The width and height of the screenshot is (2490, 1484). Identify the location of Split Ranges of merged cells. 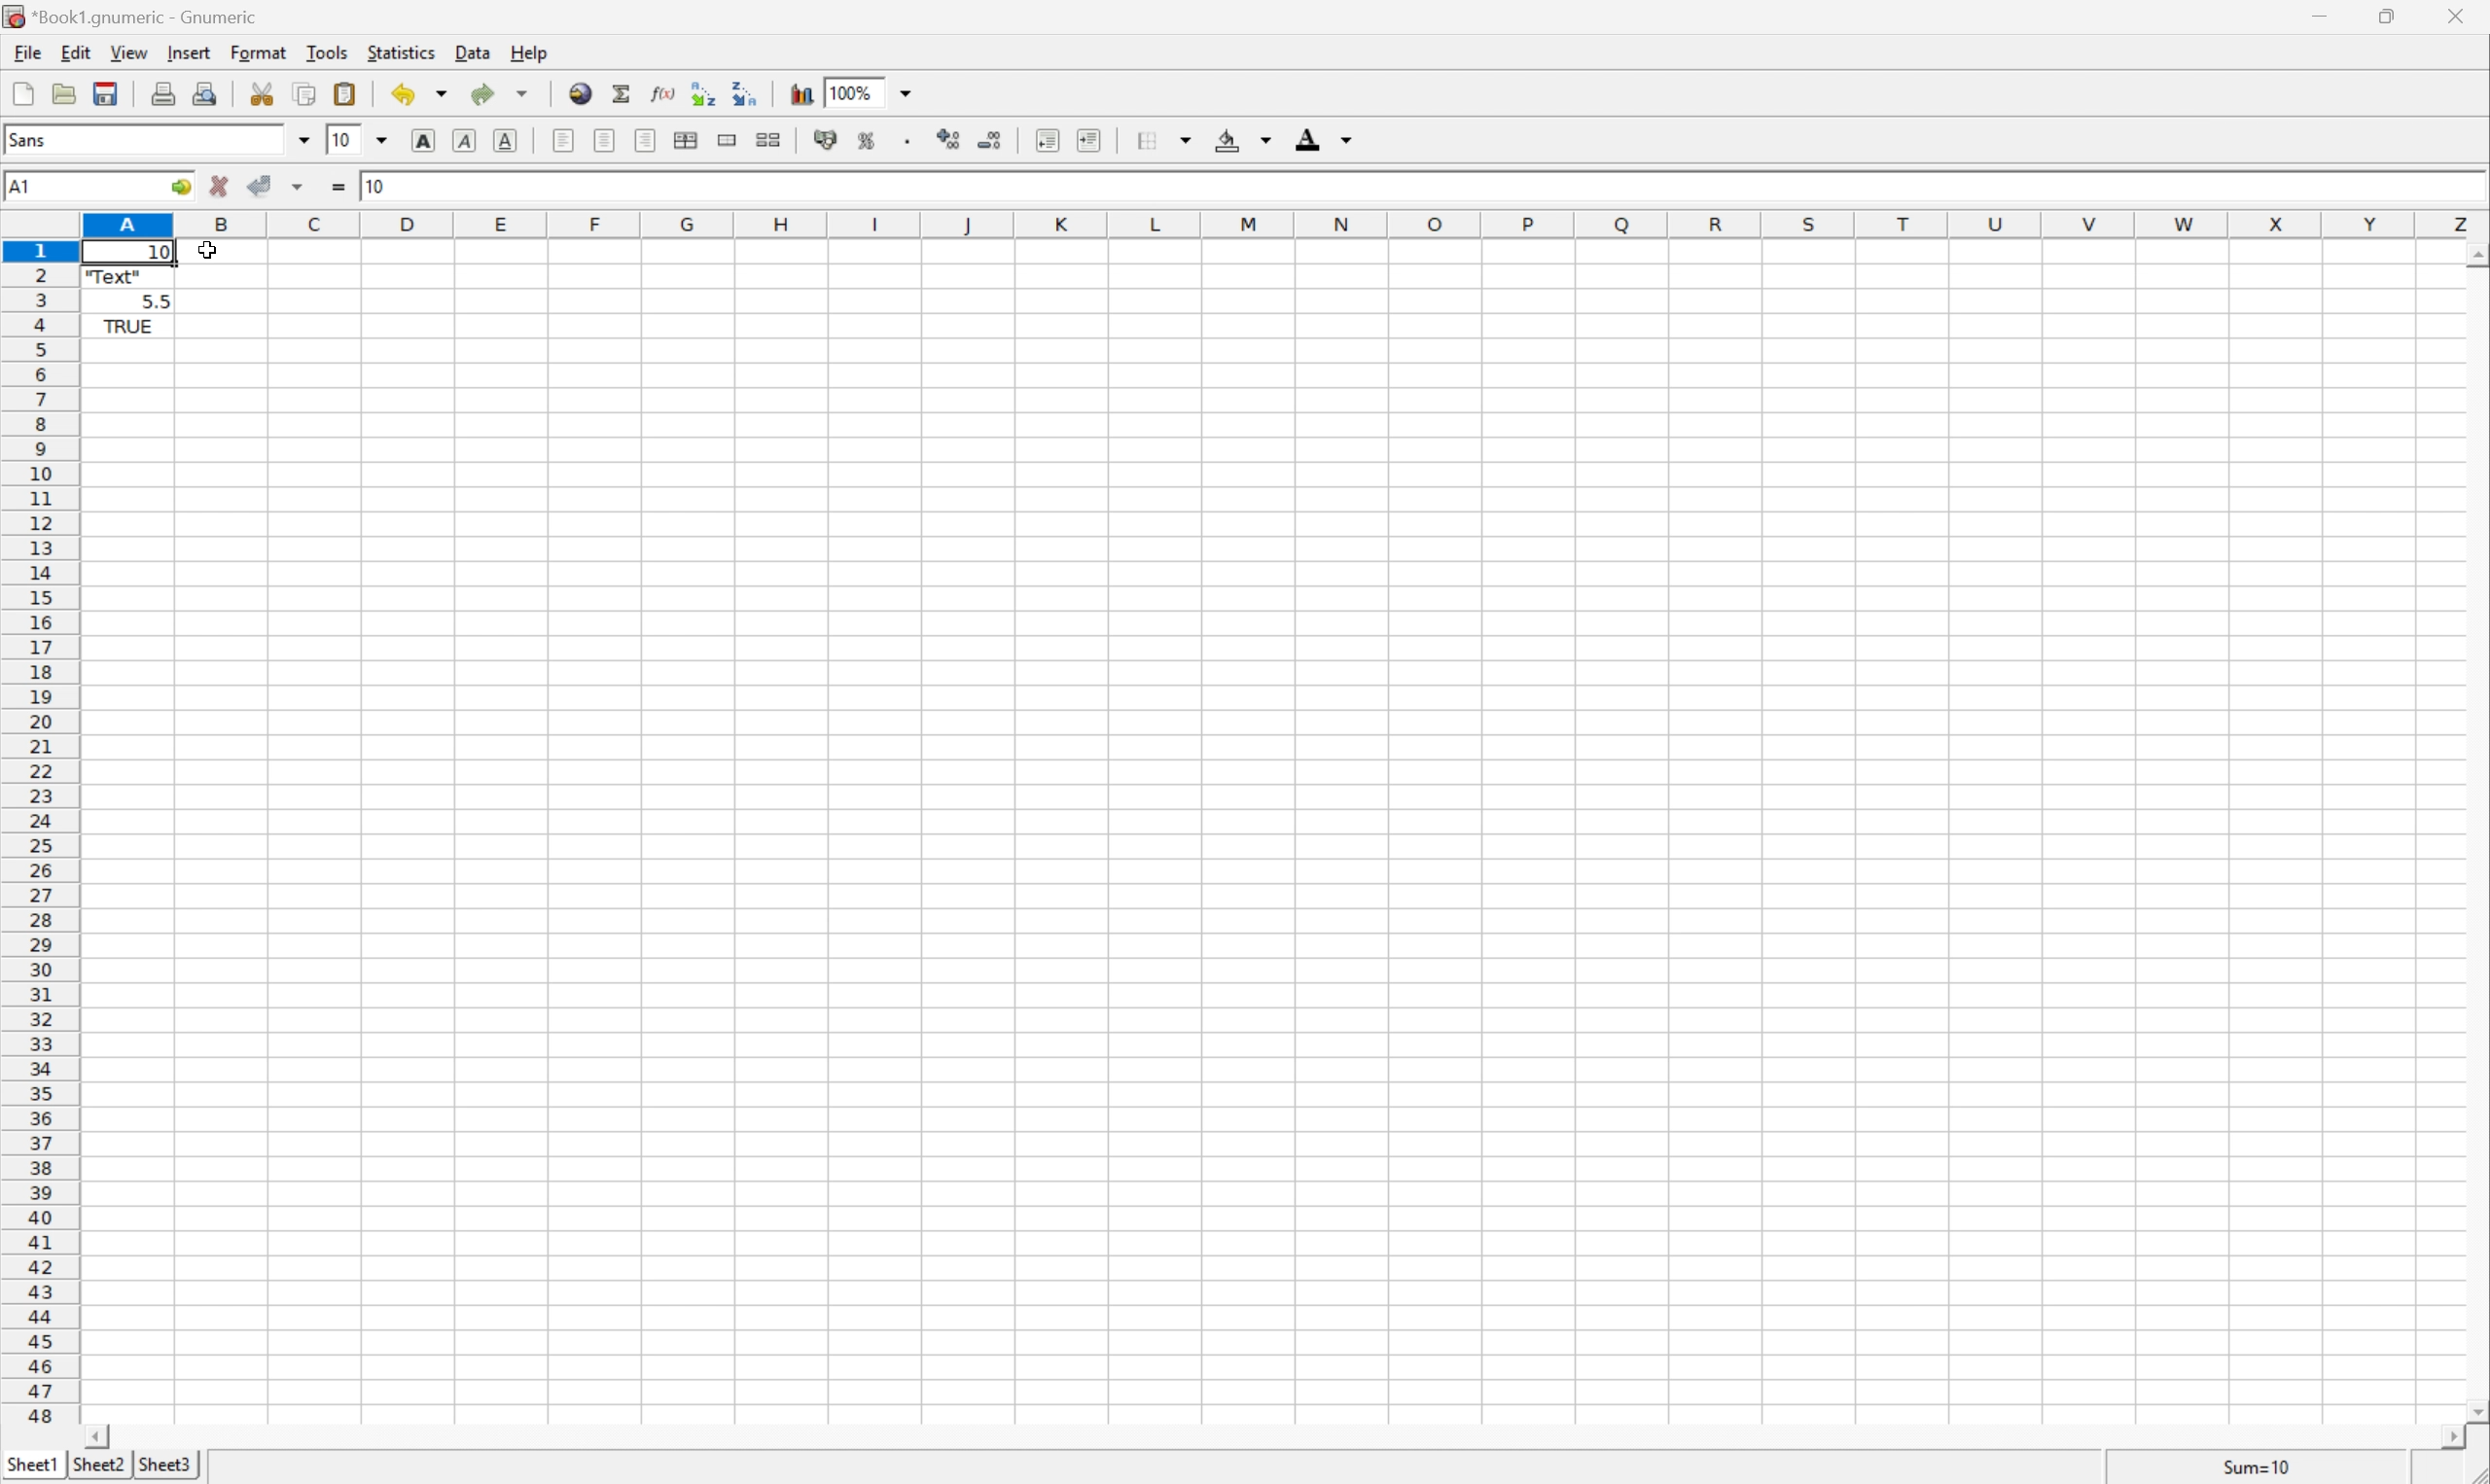
(767, 139).